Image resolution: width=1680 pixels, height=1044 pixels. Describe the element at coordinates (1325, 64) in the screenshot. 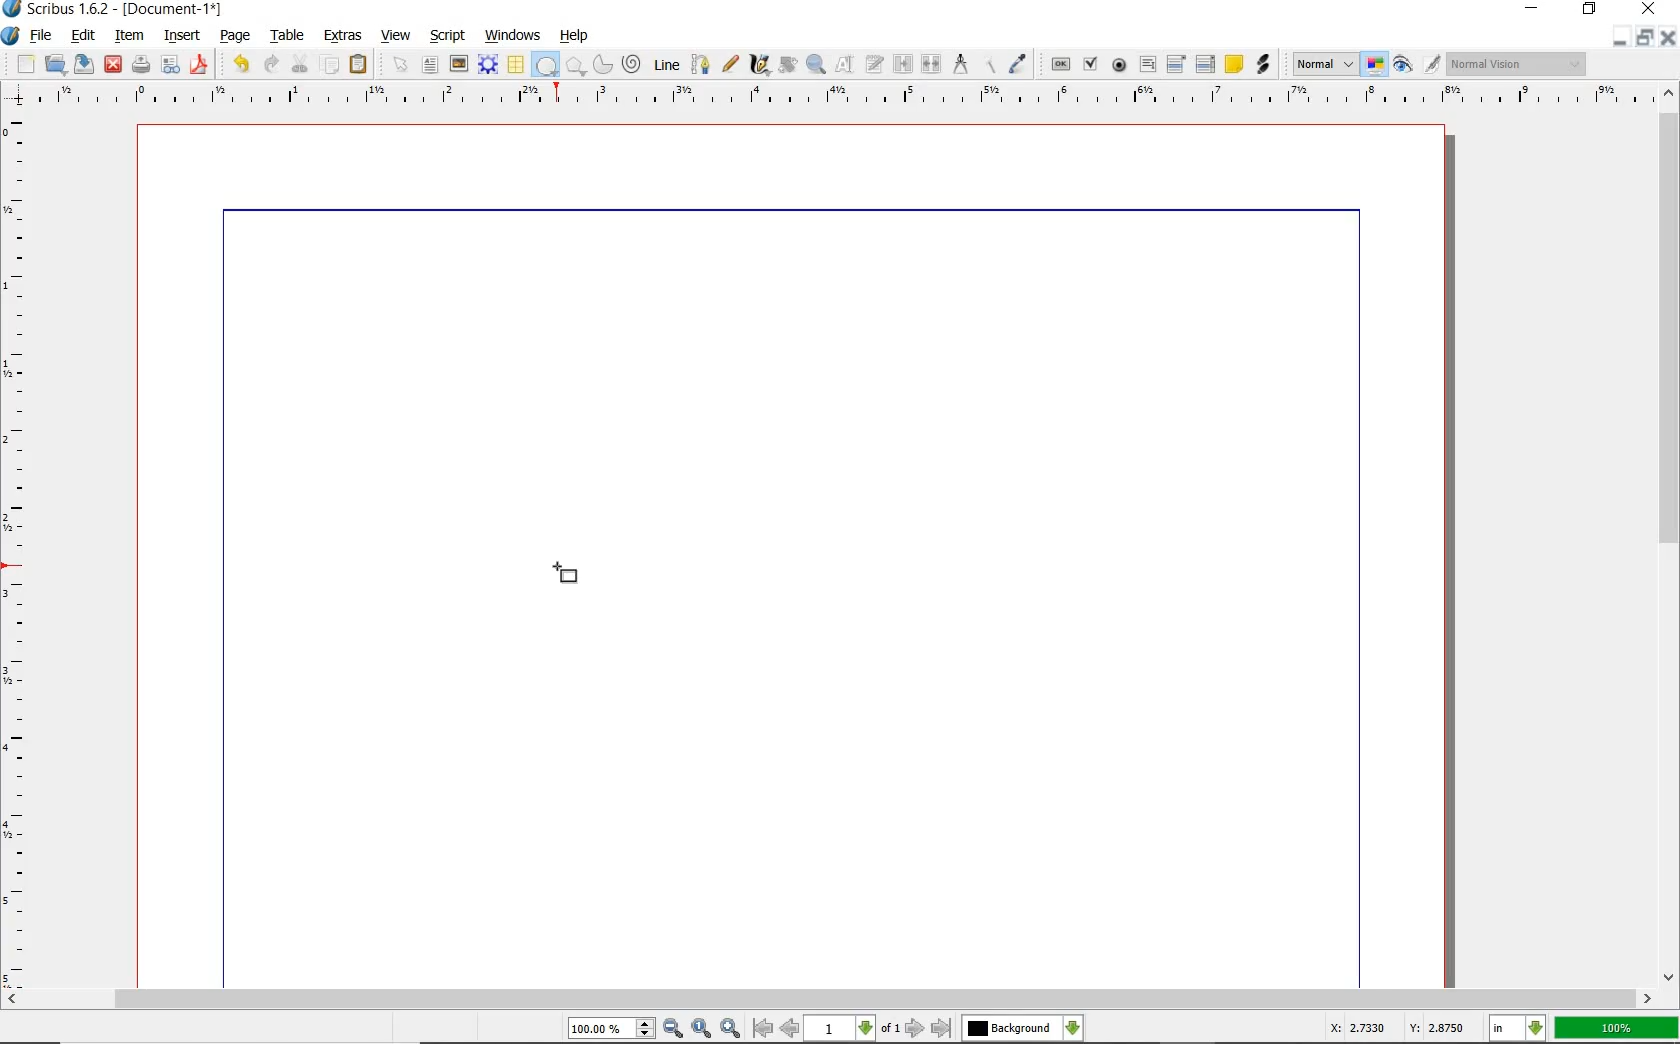

I see `SELECT THE IMAGE PREVIEW QUALITY` at that location.